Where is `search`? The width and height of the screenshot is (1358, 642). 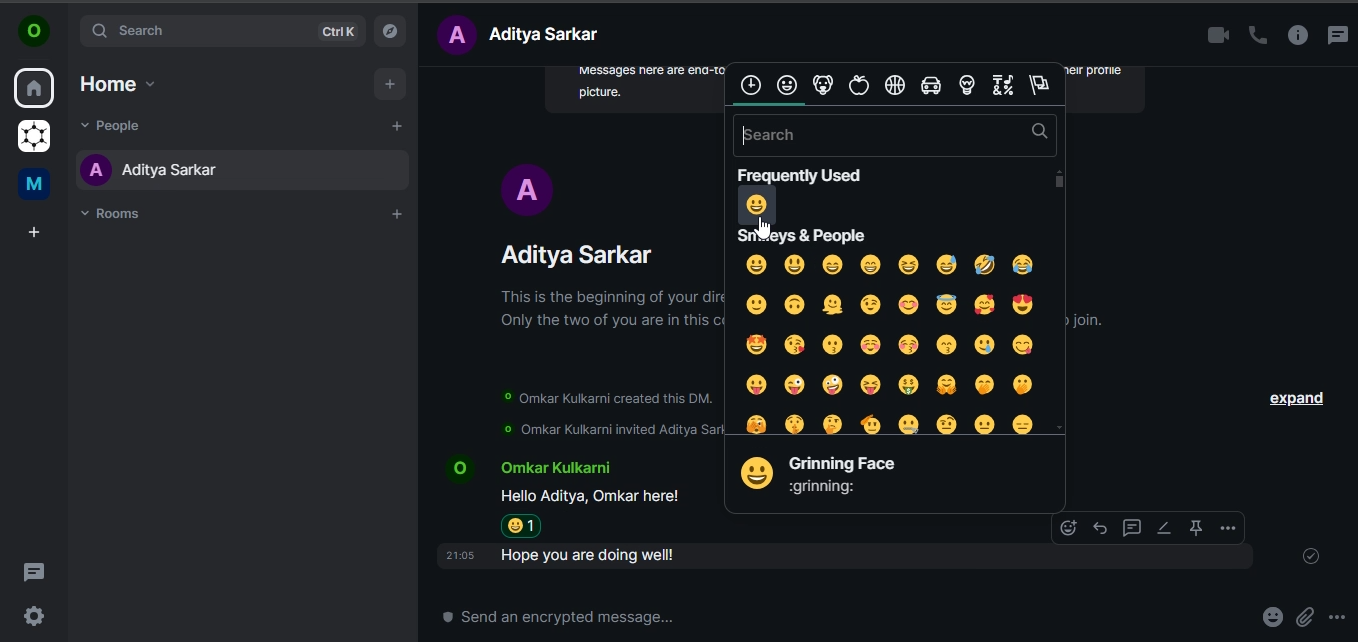
search is located at coordinates (223, 32).